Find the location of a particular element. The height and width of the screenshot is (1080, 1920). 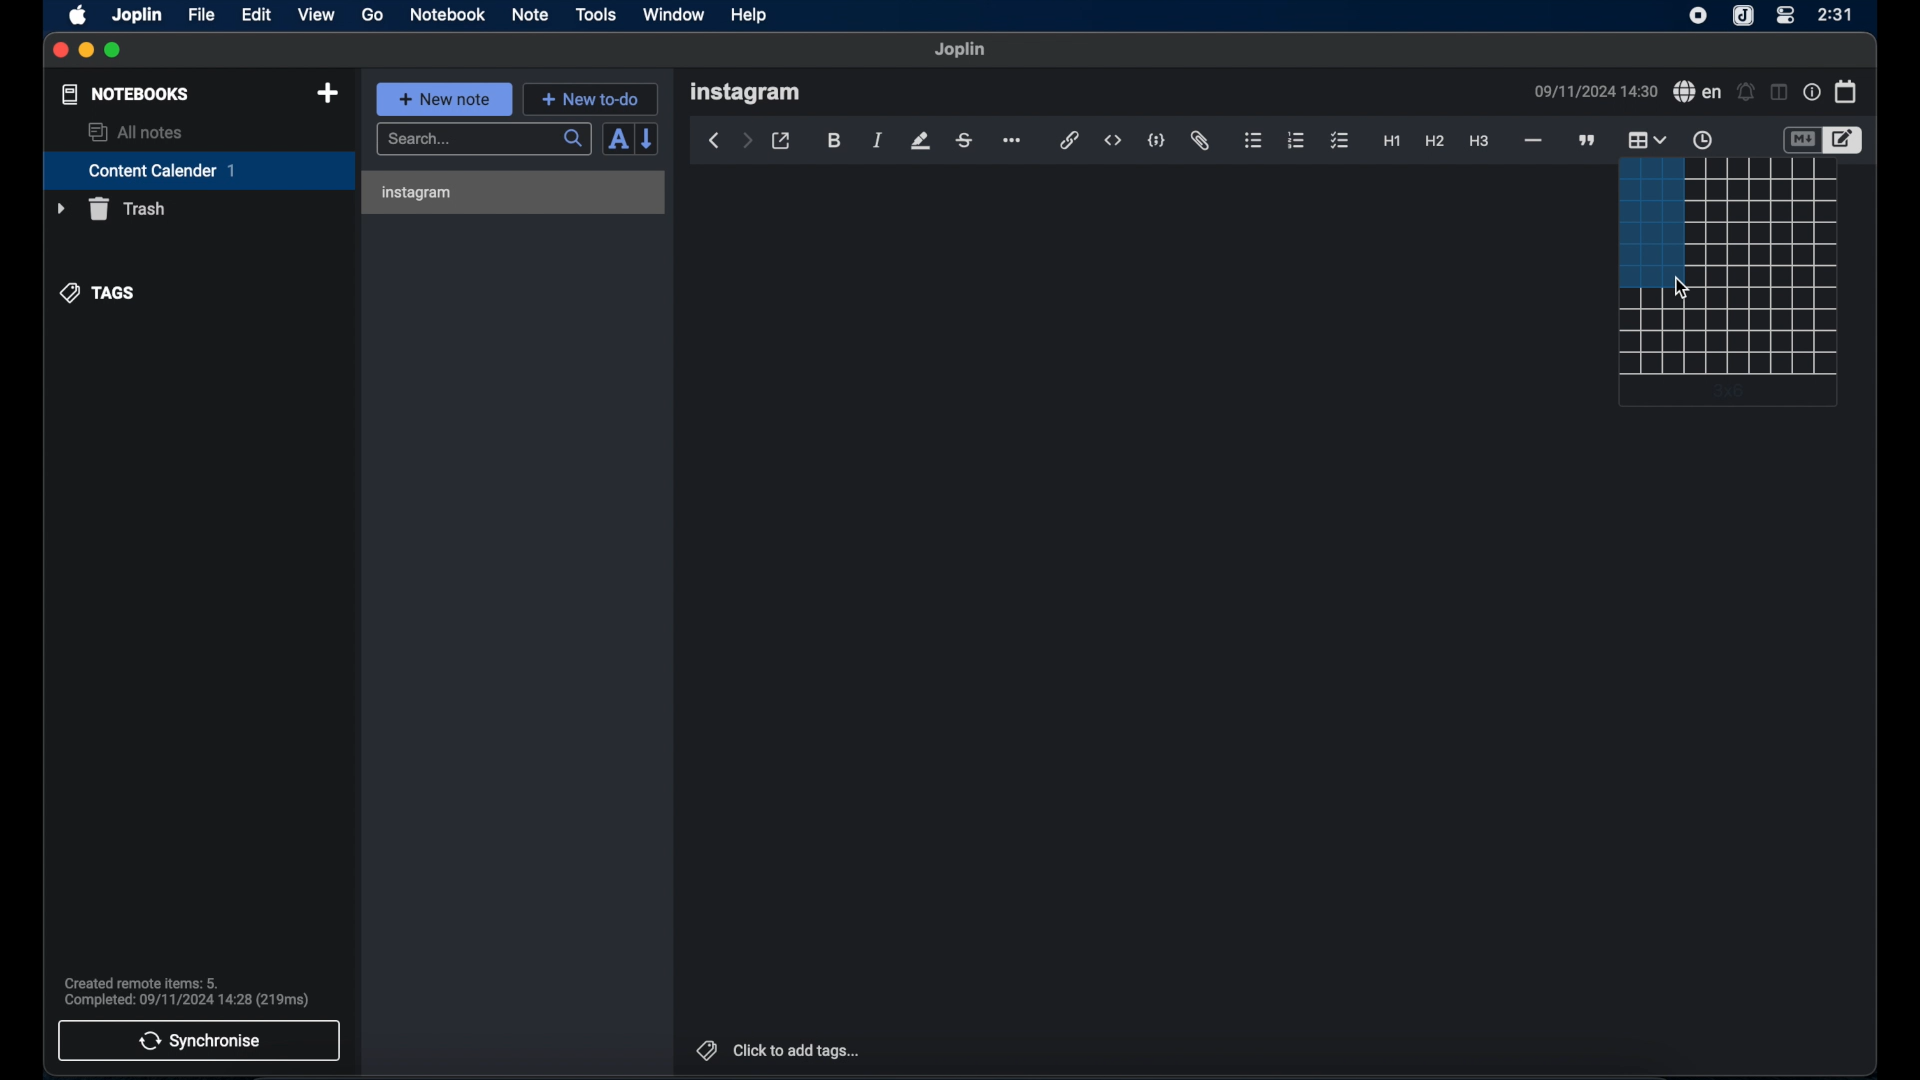

toggle editor layout is located at coordinates (1779, 93).